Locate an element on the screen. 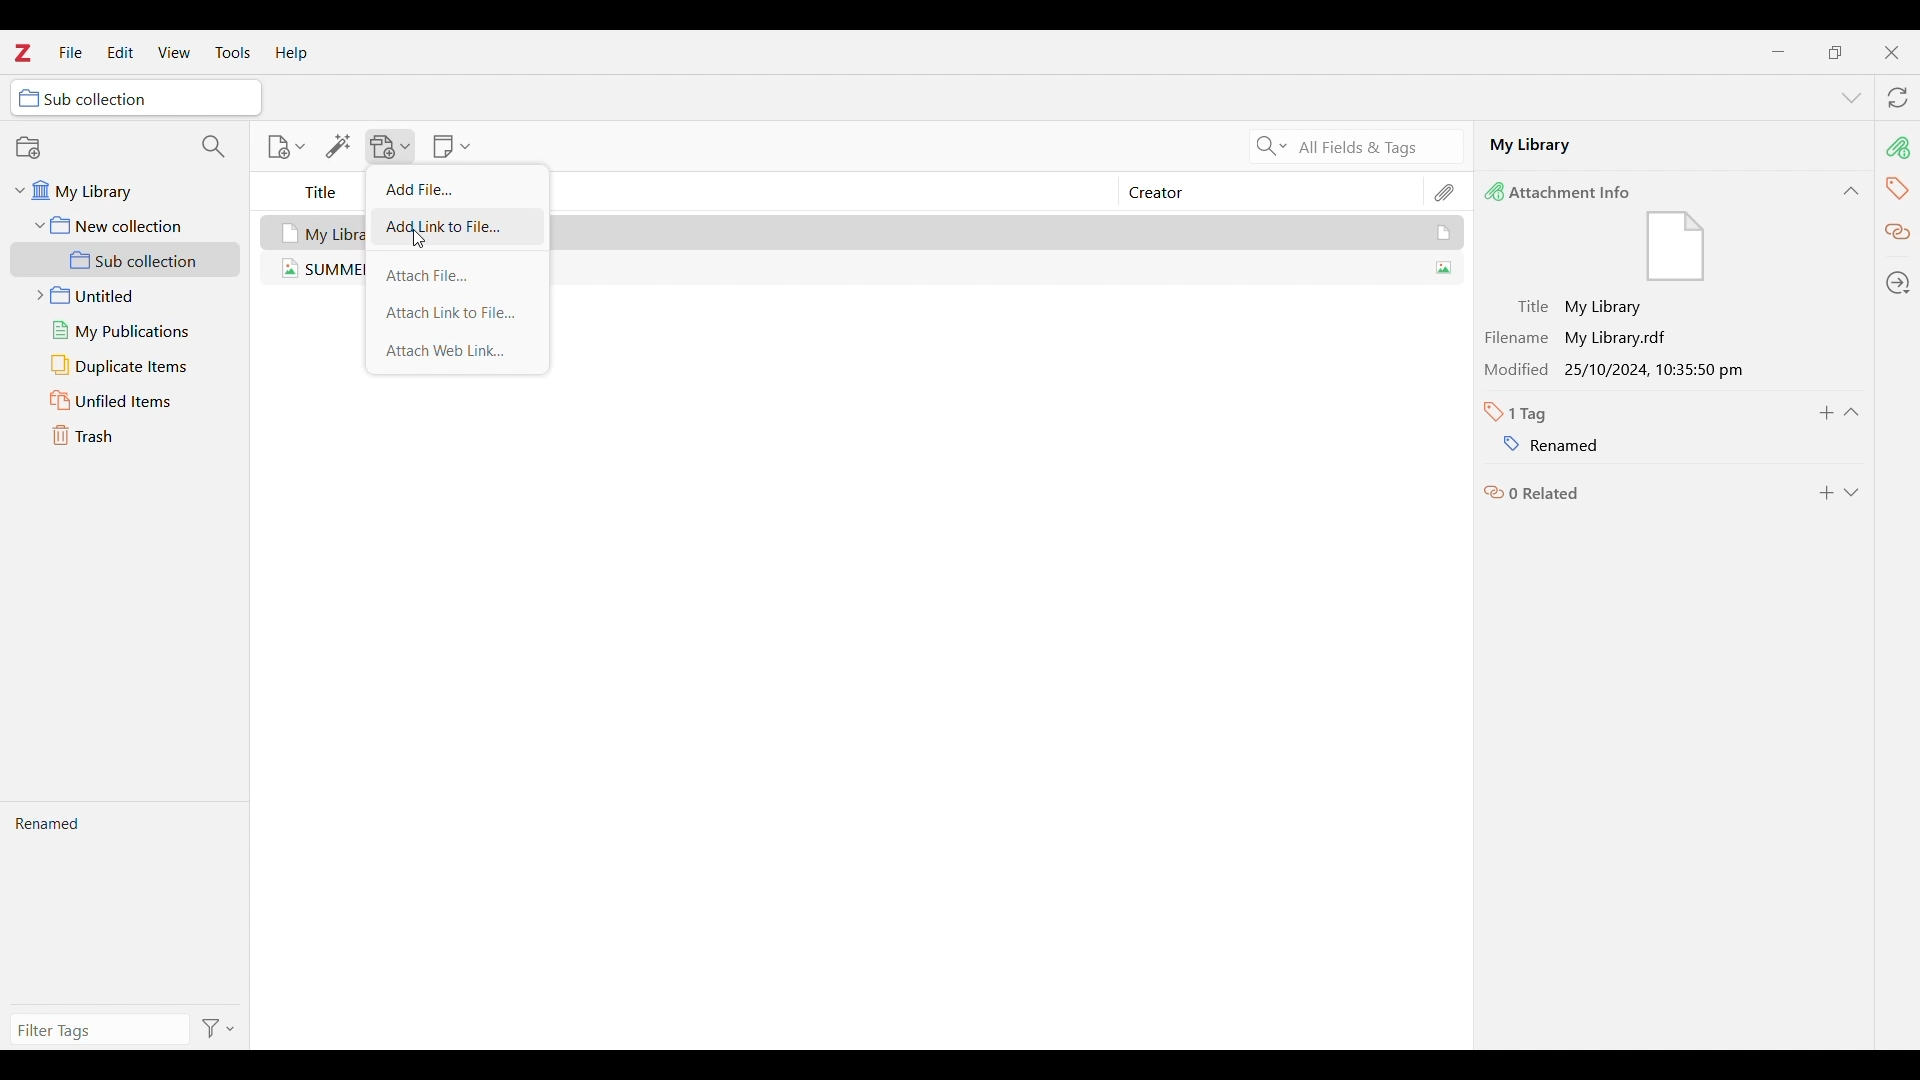  Attach link to file is located at coordinates (457, 312).